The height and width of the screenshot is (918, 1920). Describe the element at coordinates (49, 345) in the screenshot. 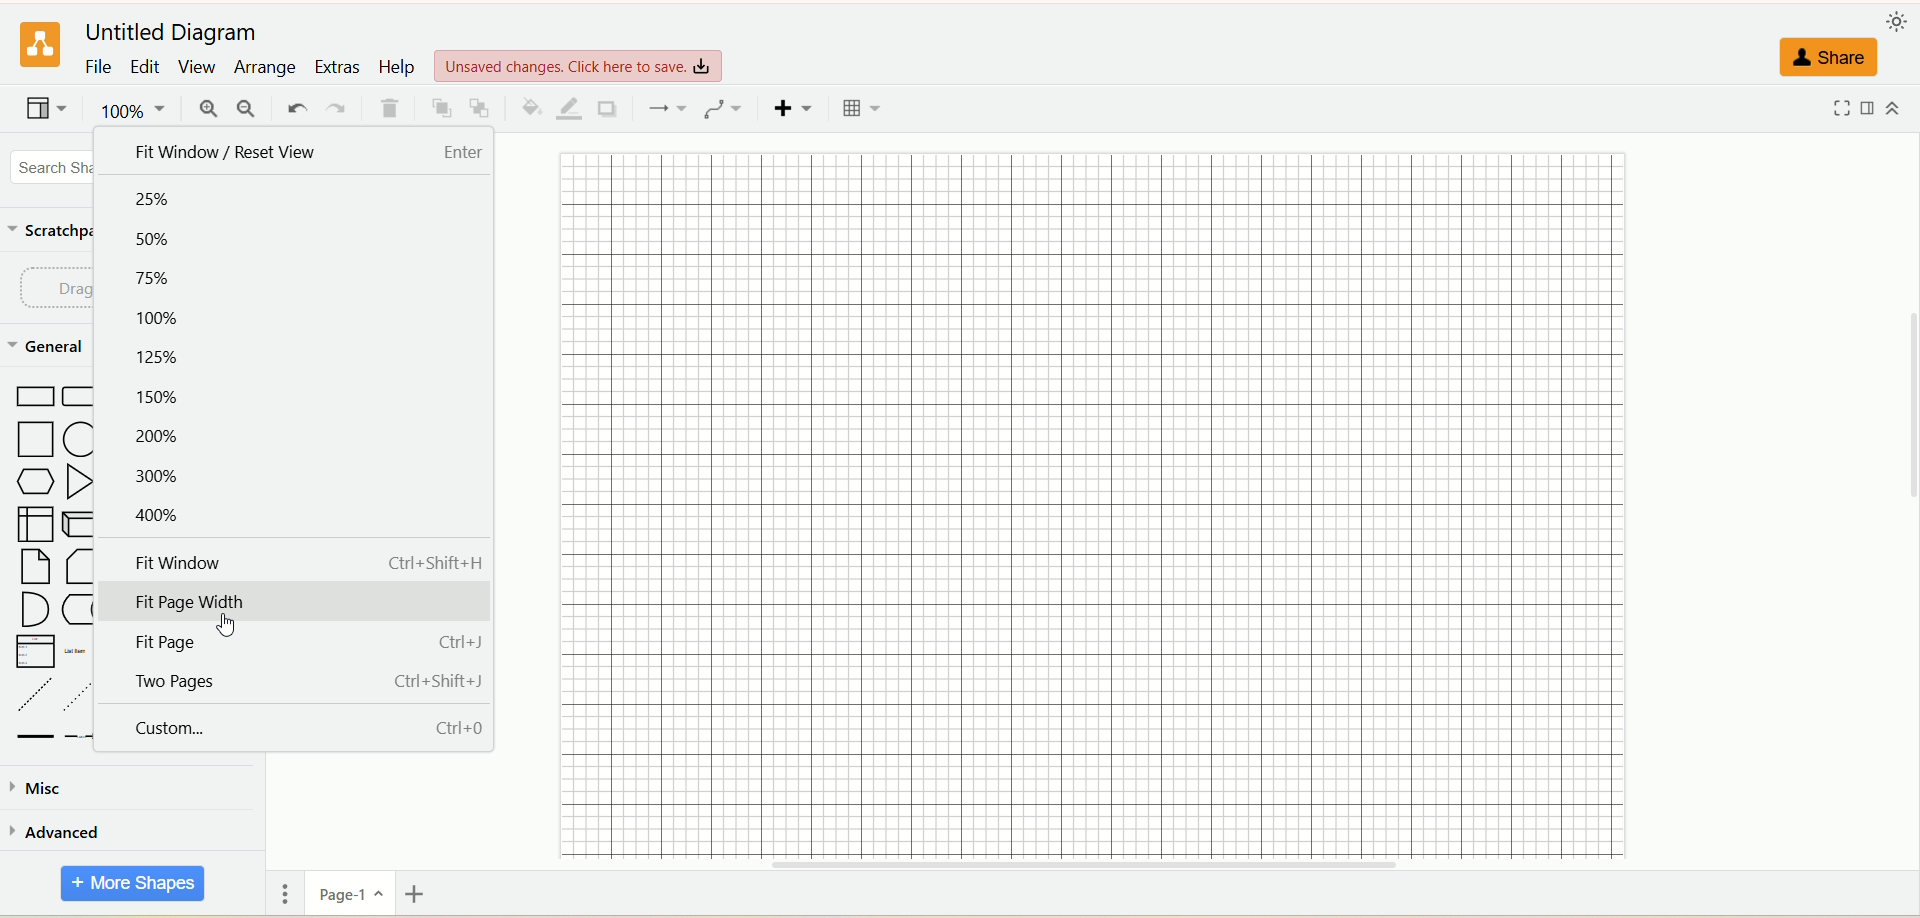

I see `~ General` at that location.